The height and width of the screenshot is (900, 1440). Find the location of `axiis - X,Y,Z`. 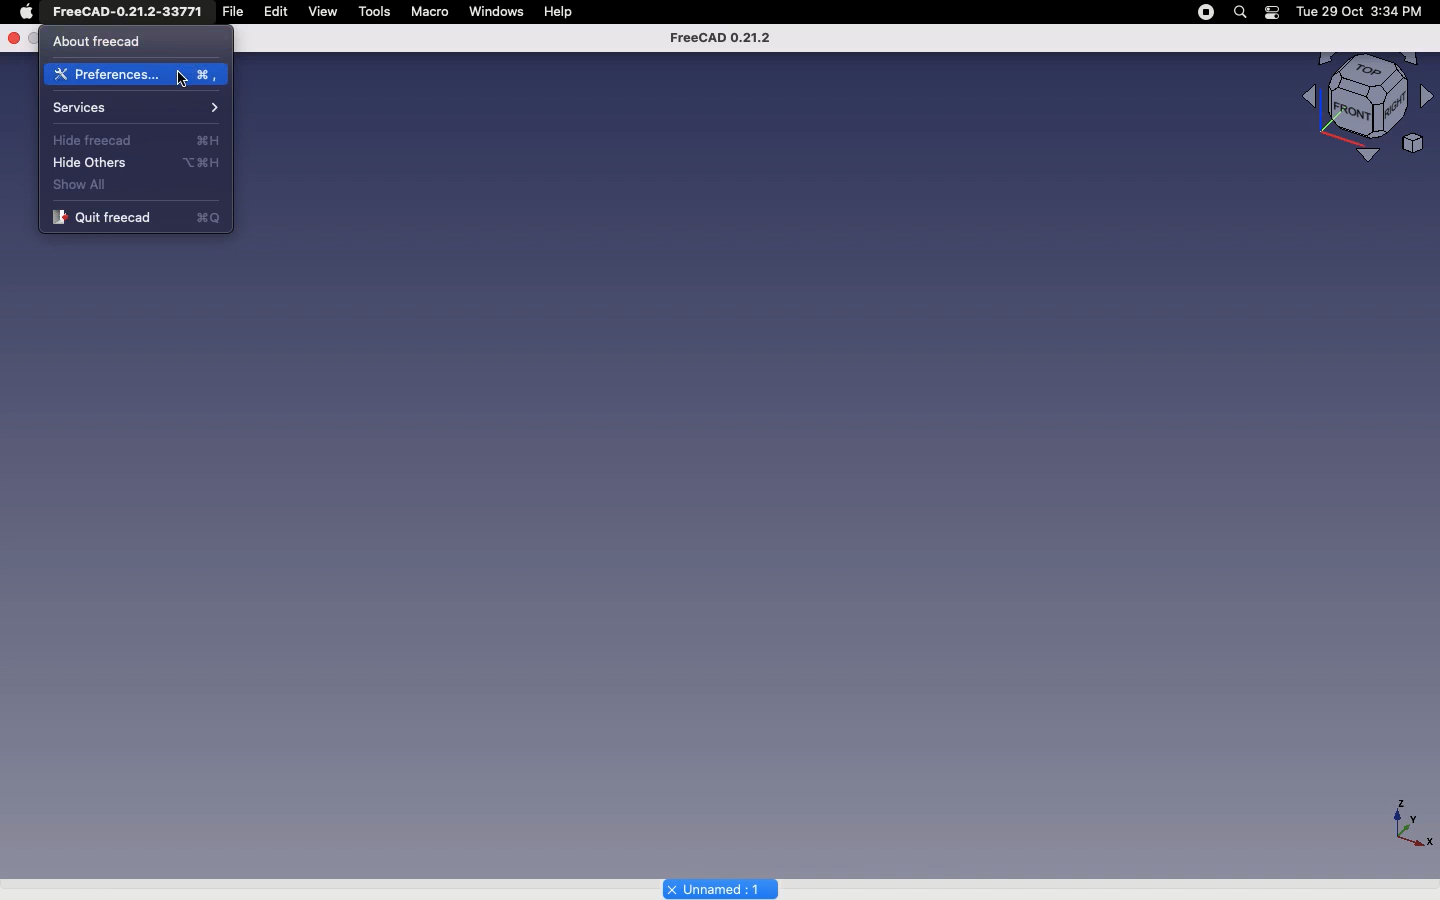

axiis - X,Y,Z is located at coordinates (1409, 820).